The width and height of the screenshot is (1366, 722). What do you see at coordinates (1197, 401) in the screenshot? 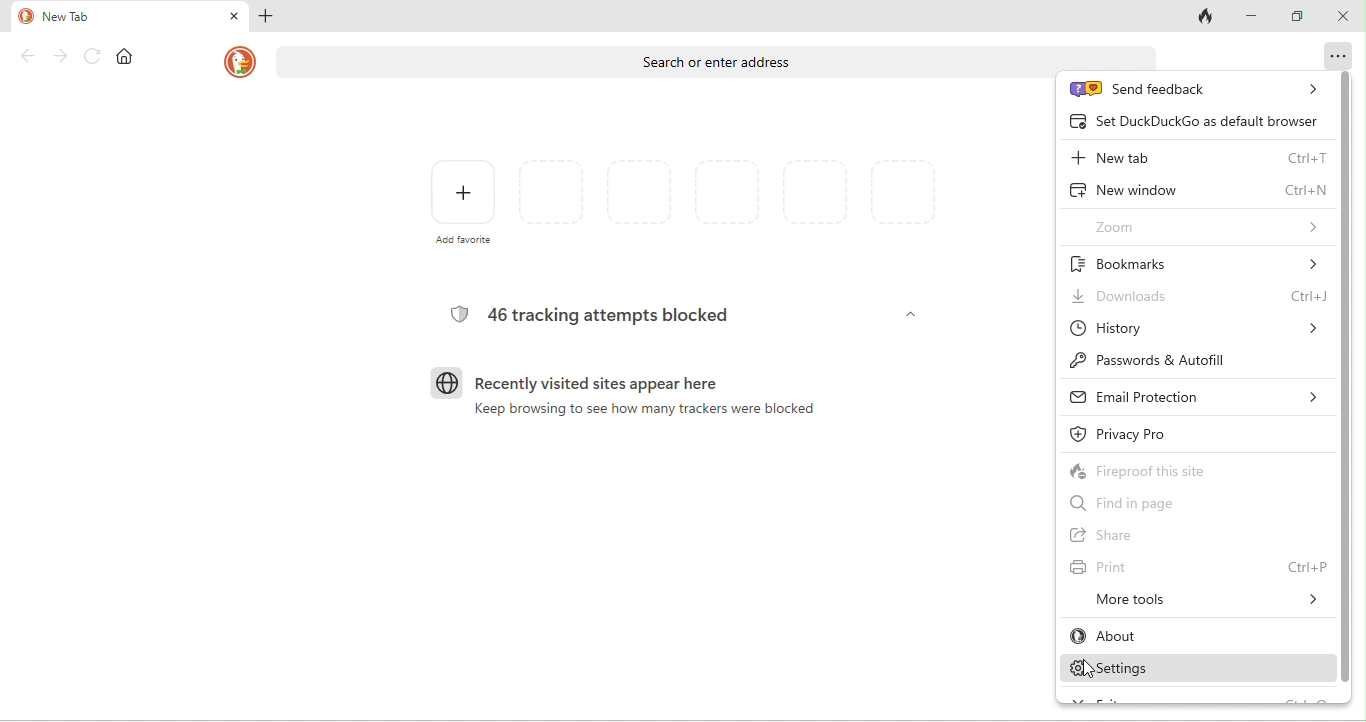
I see `email protection` at bounding box center [1197, 401].